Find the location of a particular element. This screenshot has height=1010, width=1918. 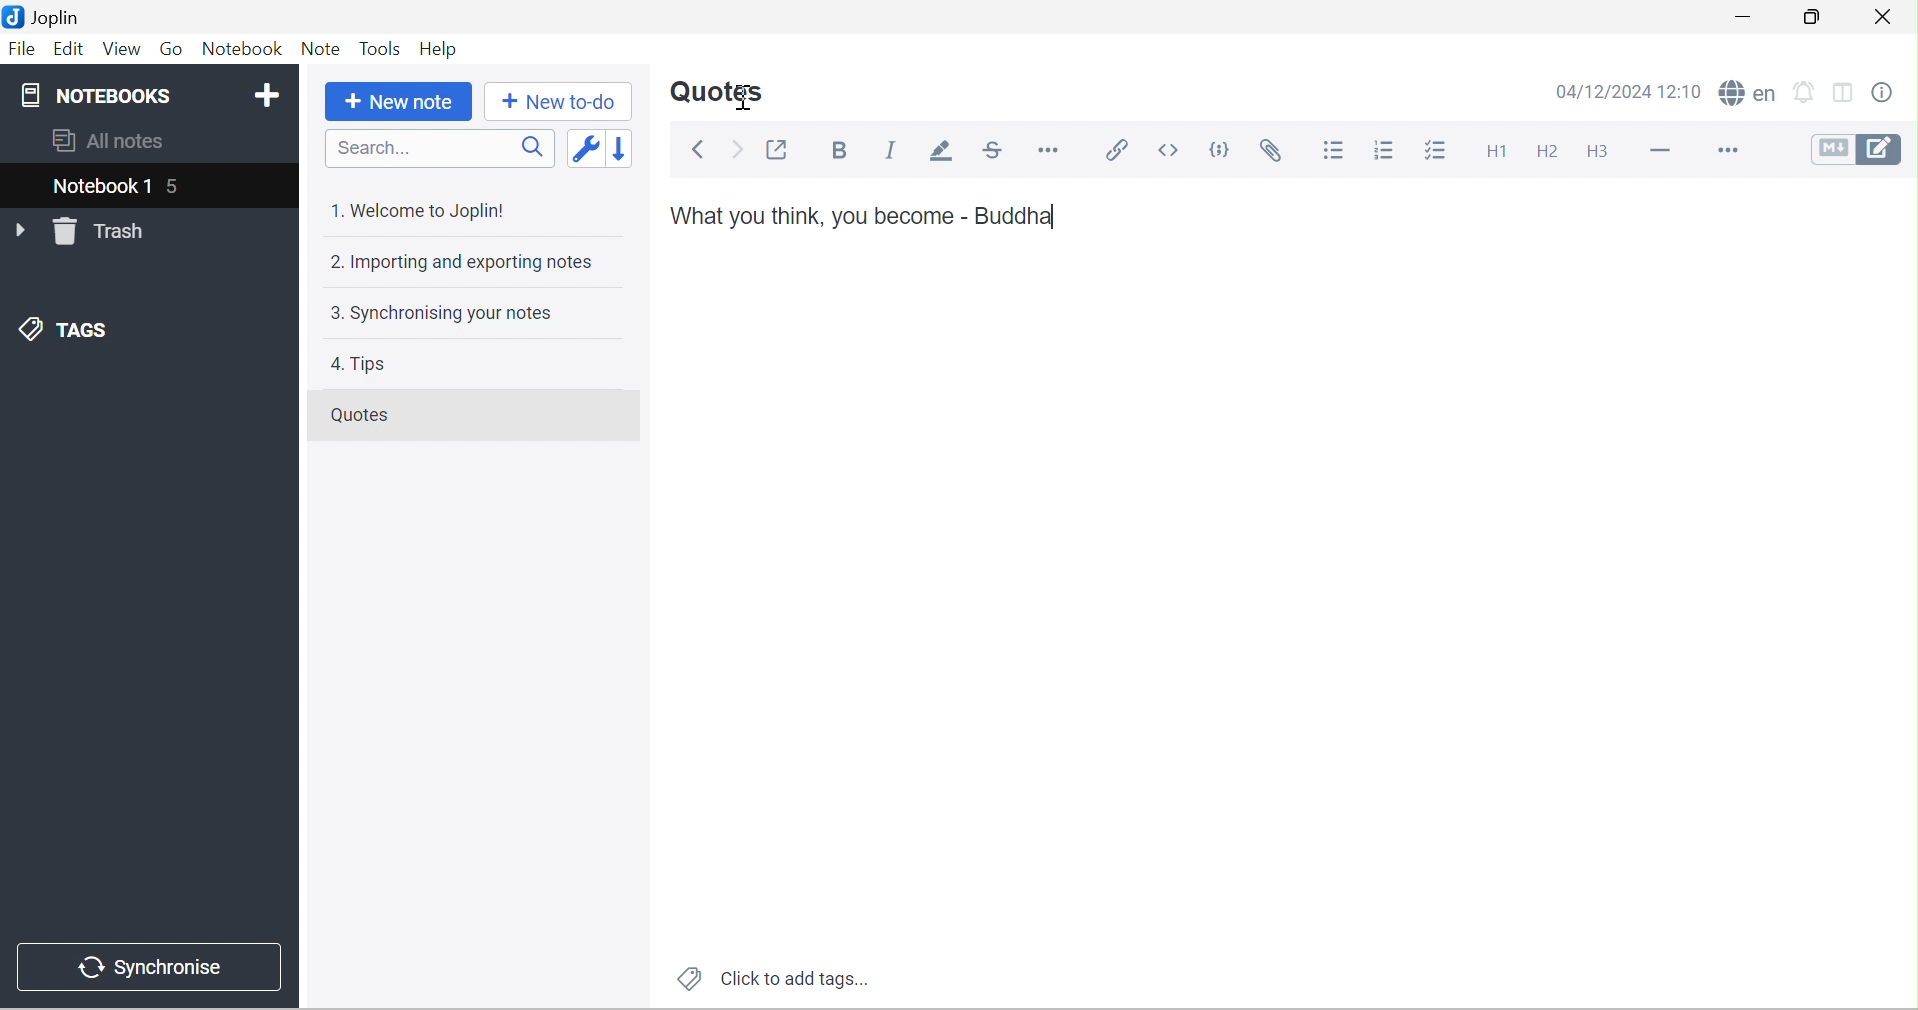

Toggle editor layout is located at coordinates (1847, 90).